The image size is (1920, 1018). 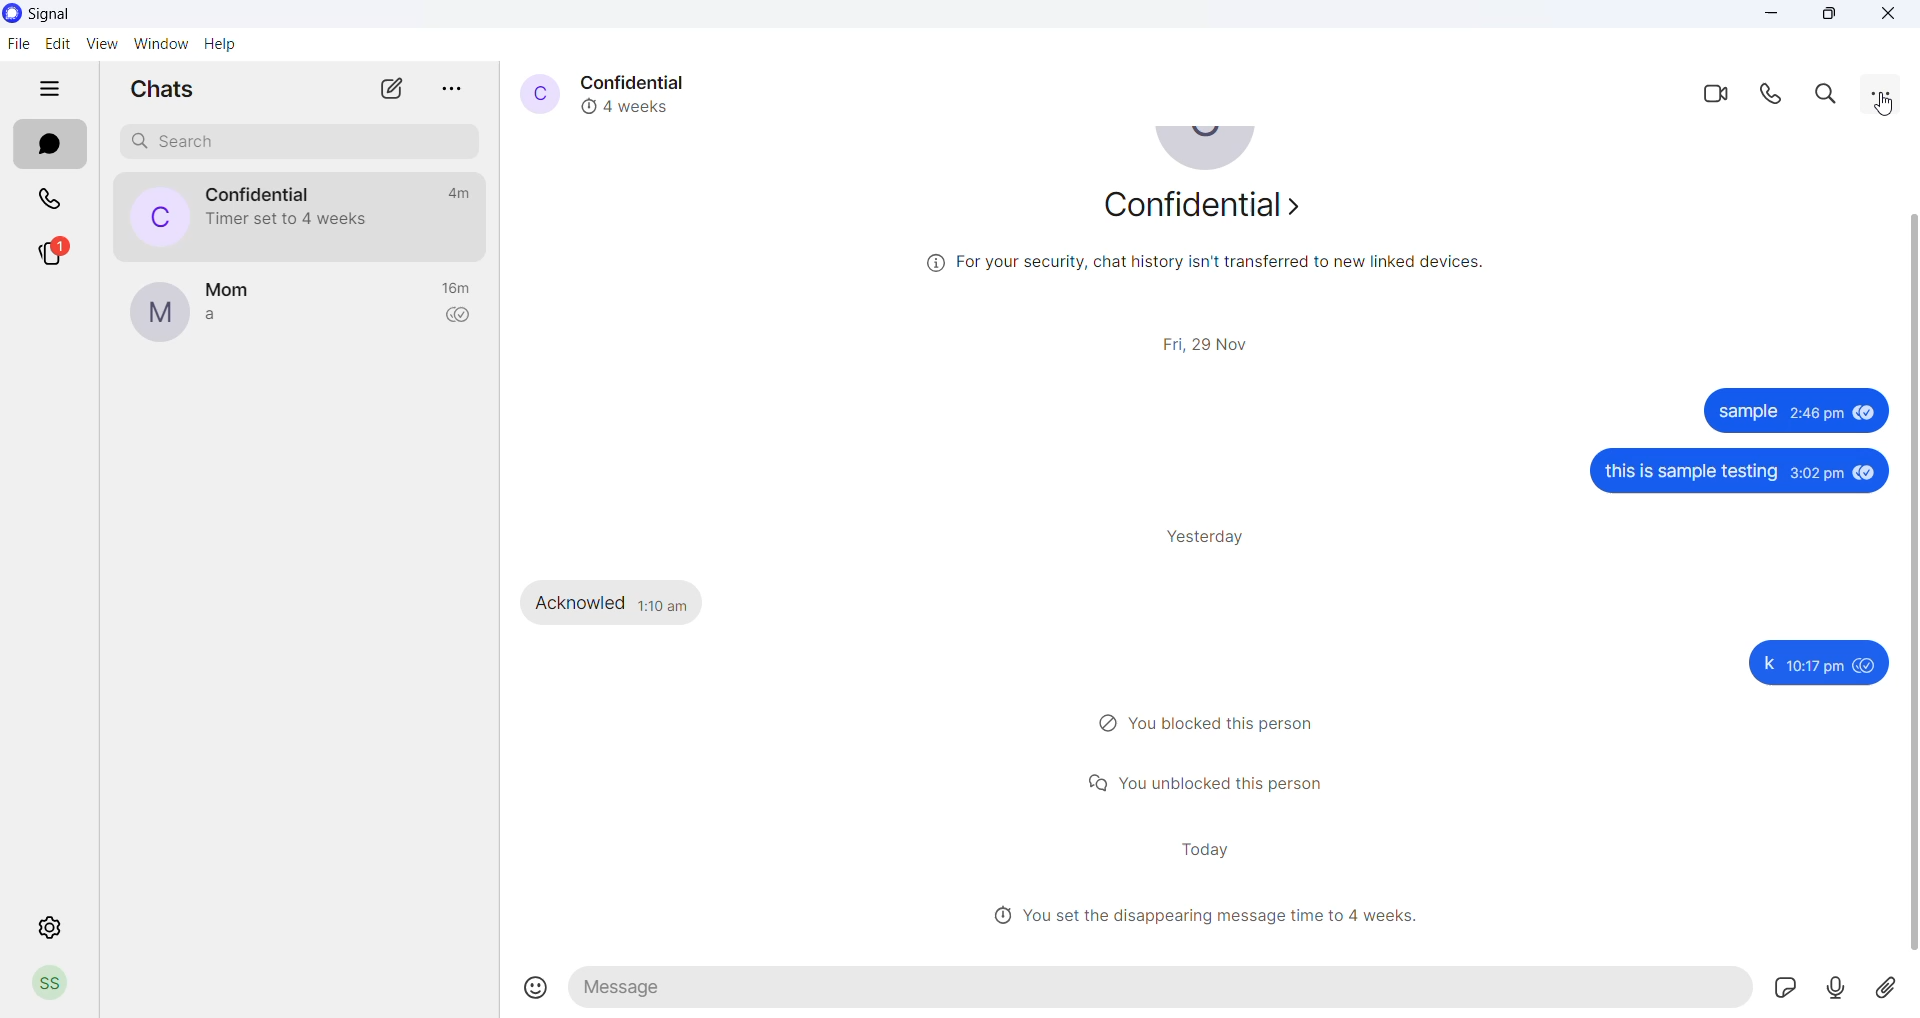 I want to click on more options, so click(x=1882, y=92).